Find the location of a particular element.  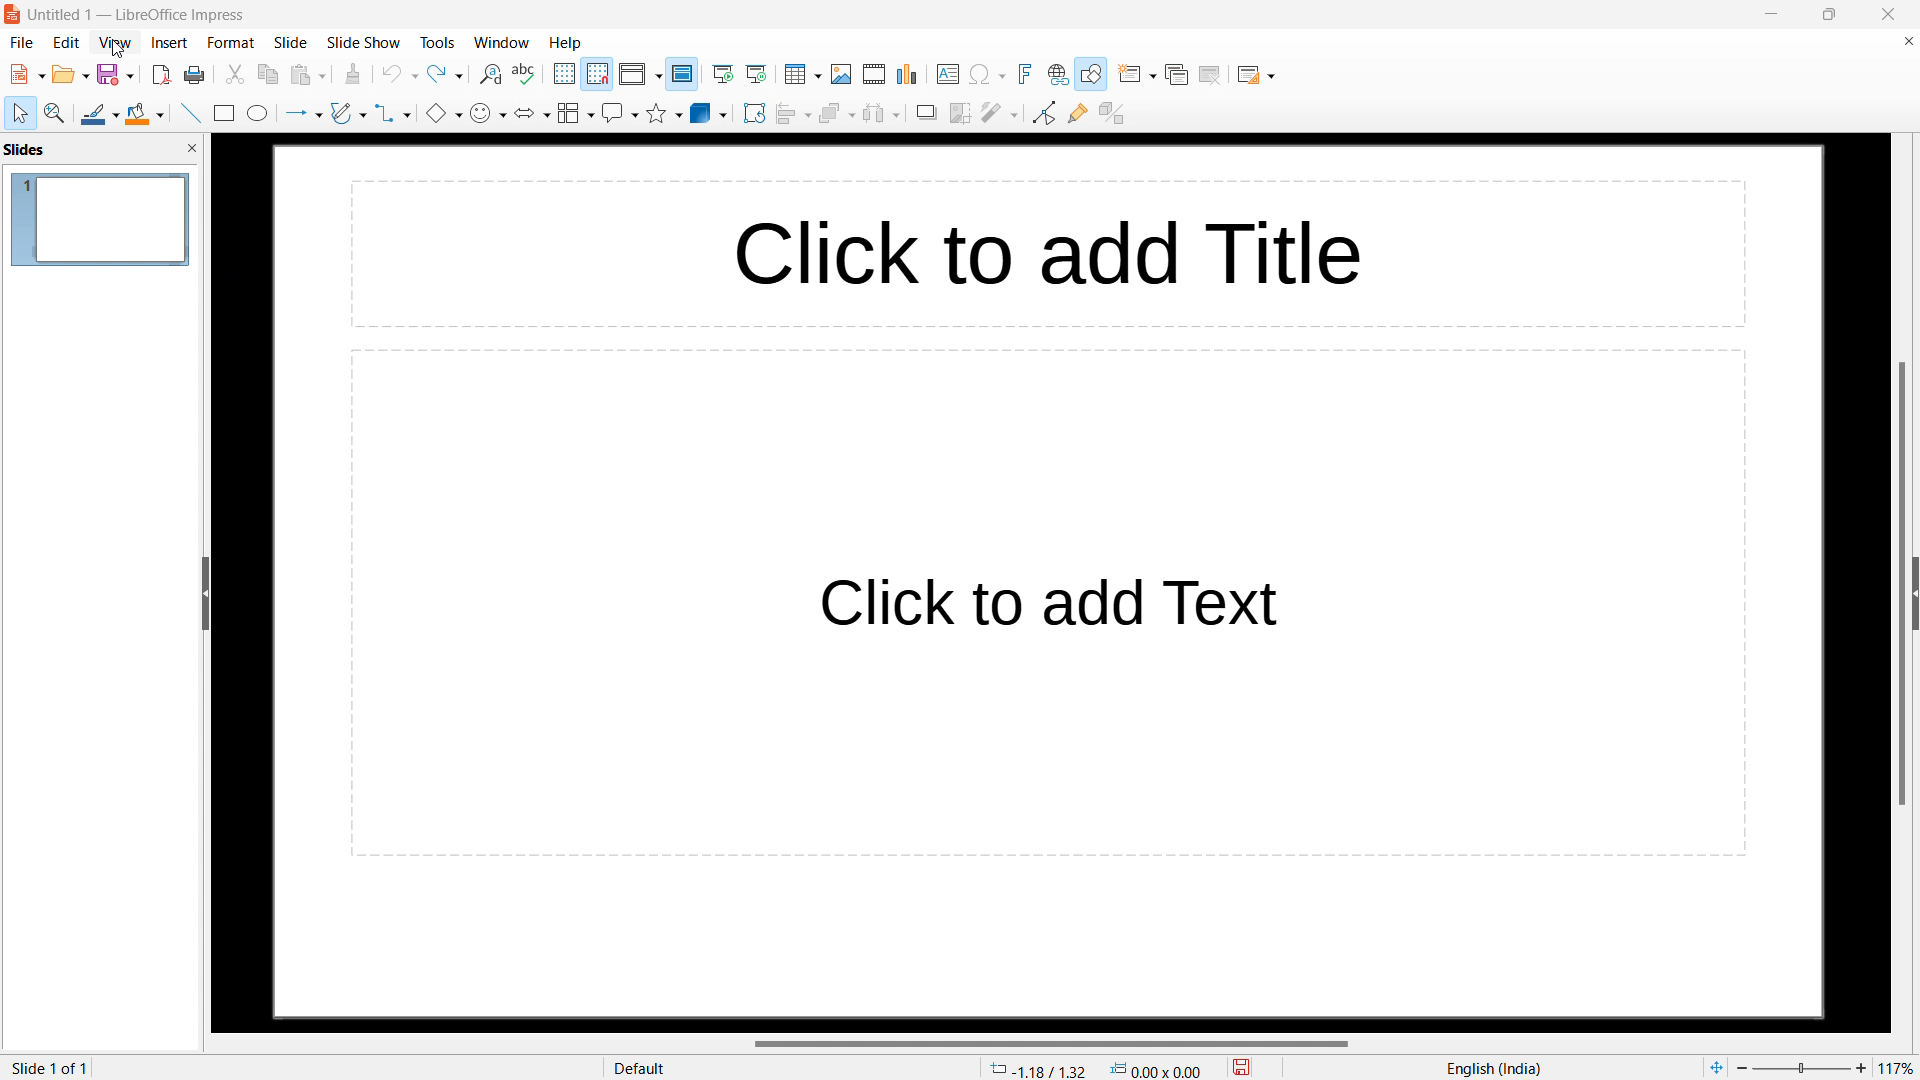

insert textbox is located at coordinates (949, 74).